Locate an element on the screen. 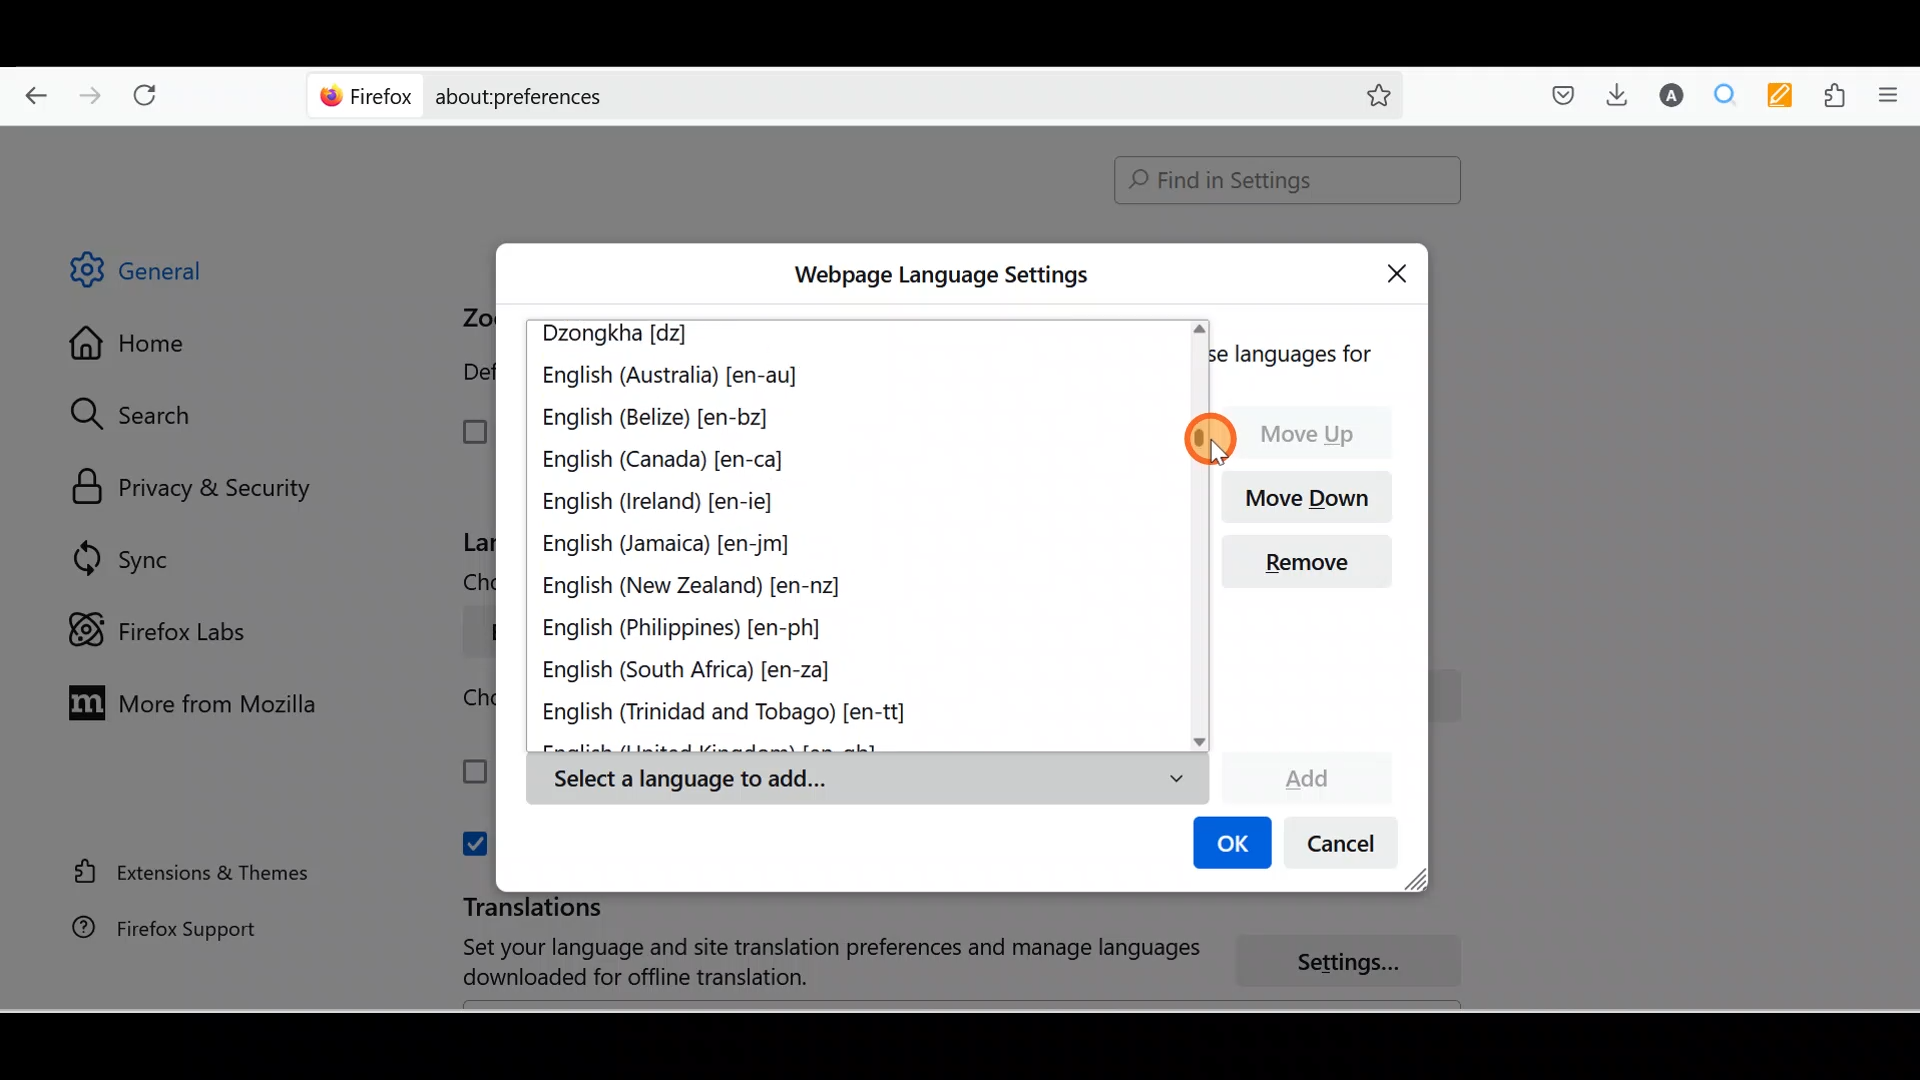 This screenshot has height=1080, width=1920. Go back one page is located at coordinates (28, 90).